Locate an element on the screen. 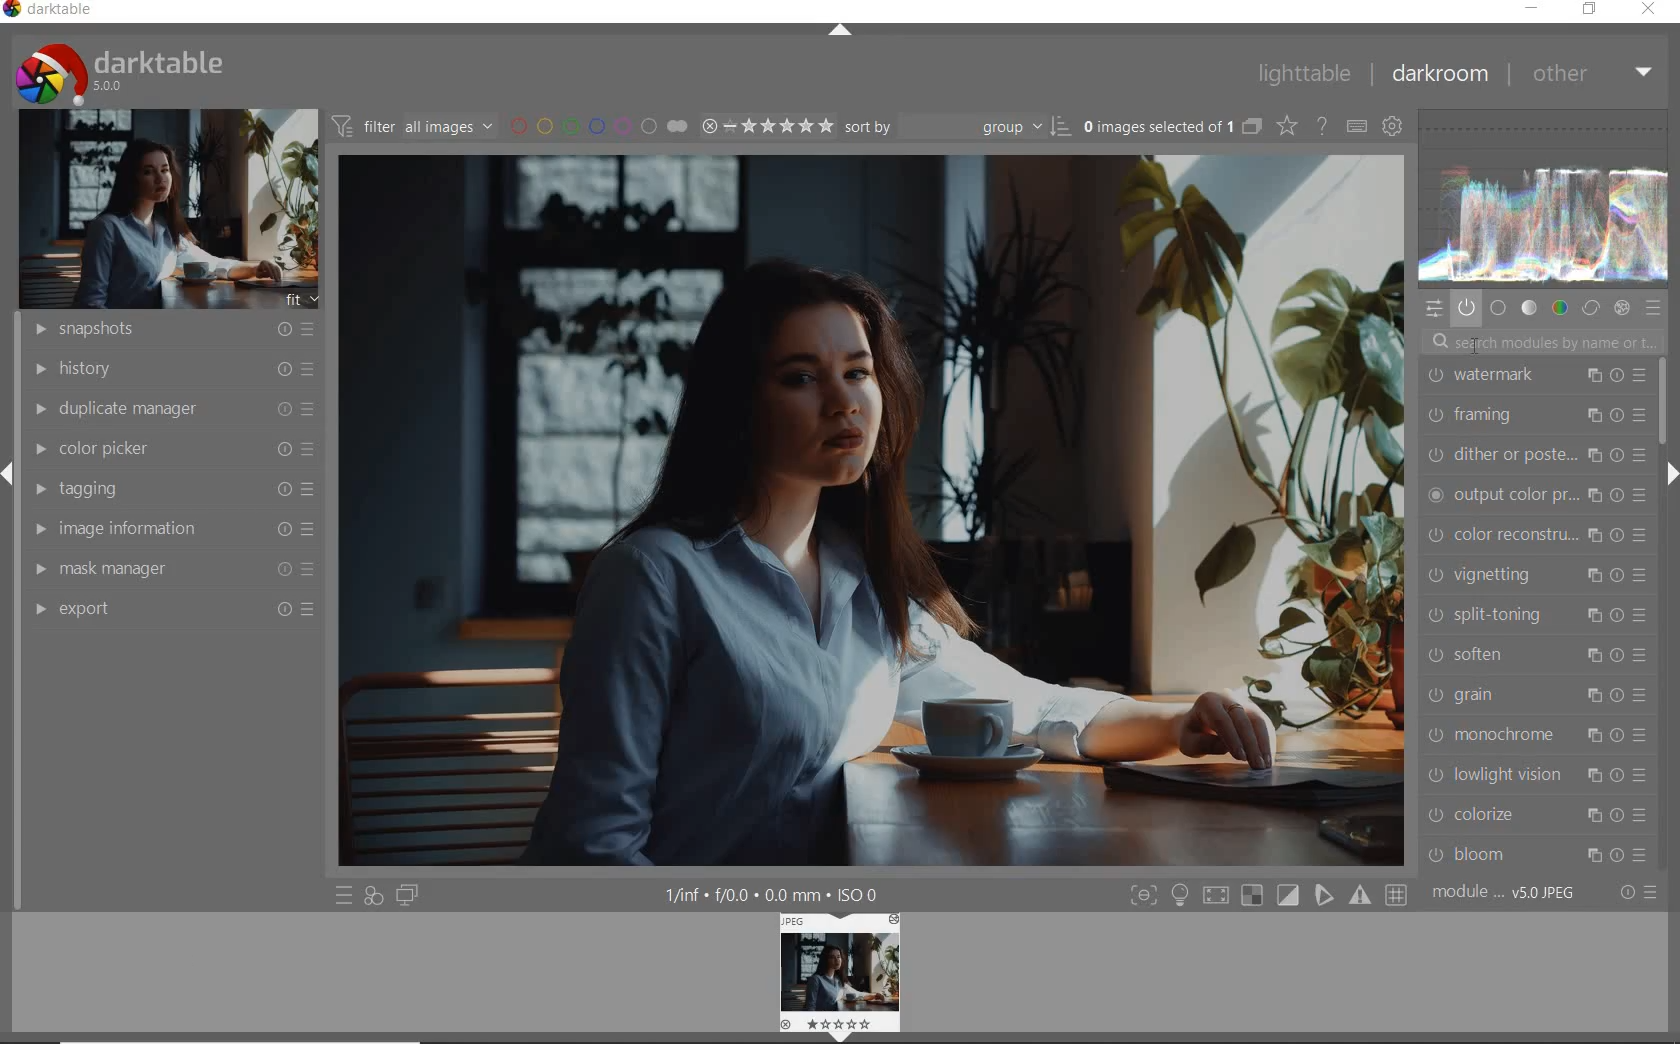  darktable is located at coordinates (57, 11).